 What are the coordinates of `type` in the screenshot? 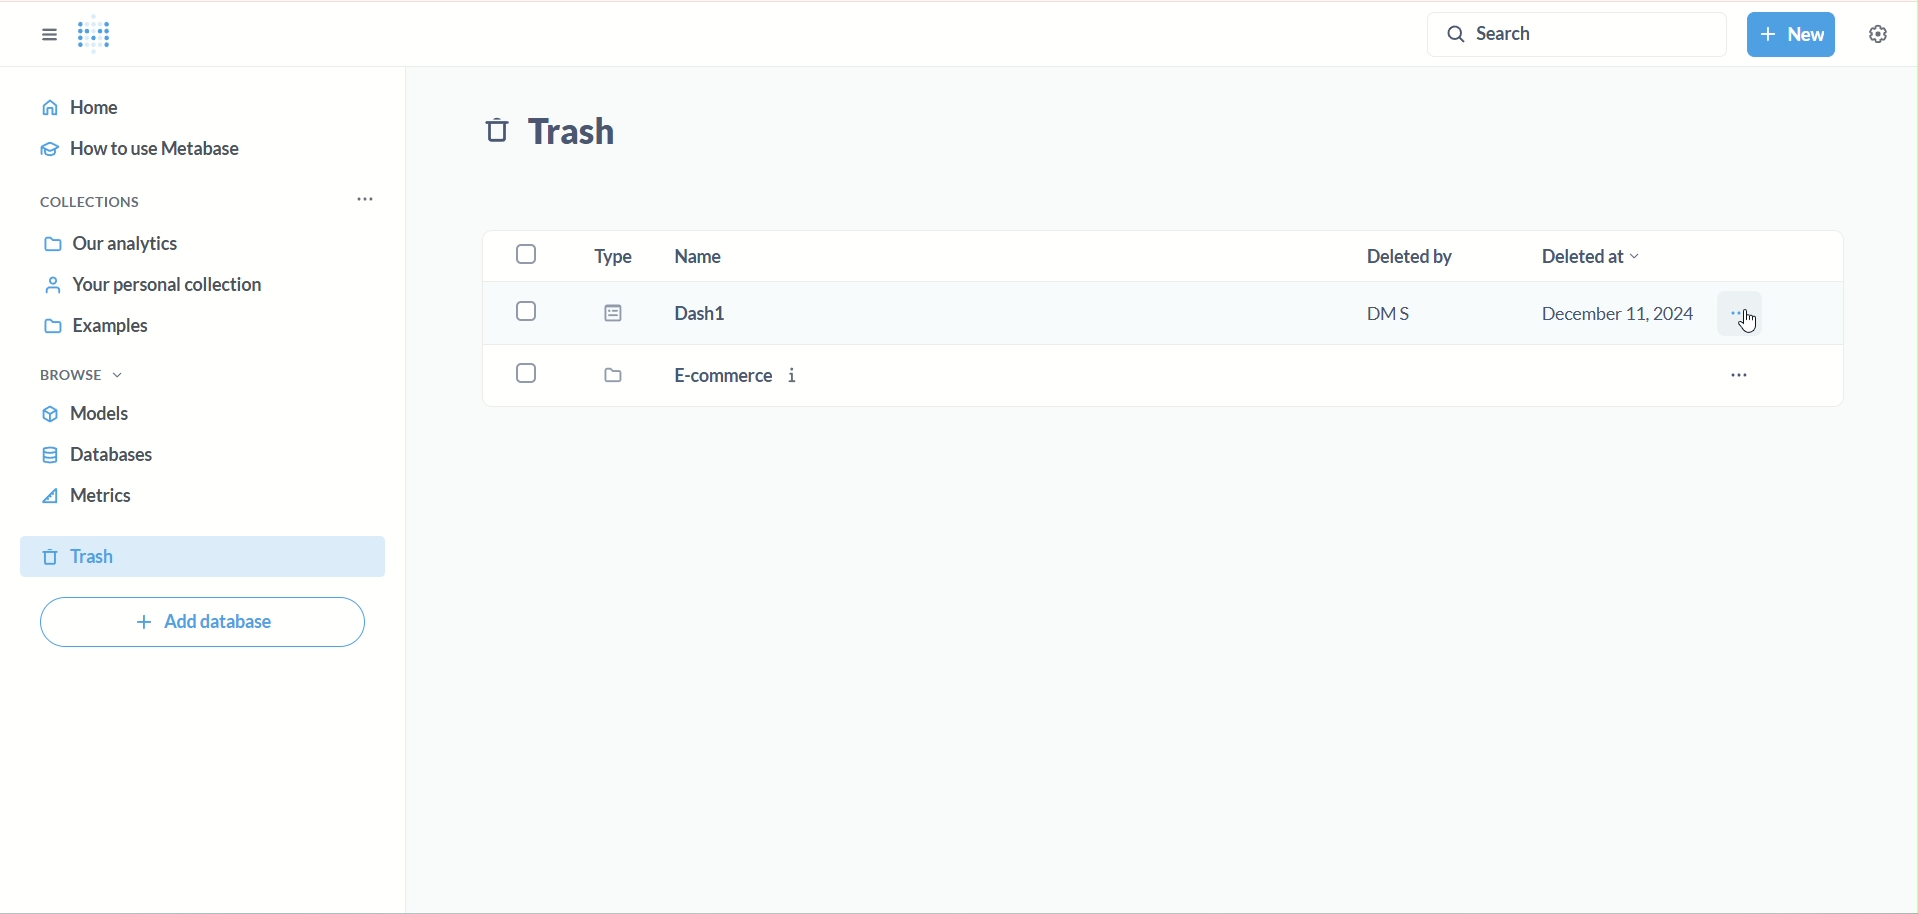 It's located at (613, 256).